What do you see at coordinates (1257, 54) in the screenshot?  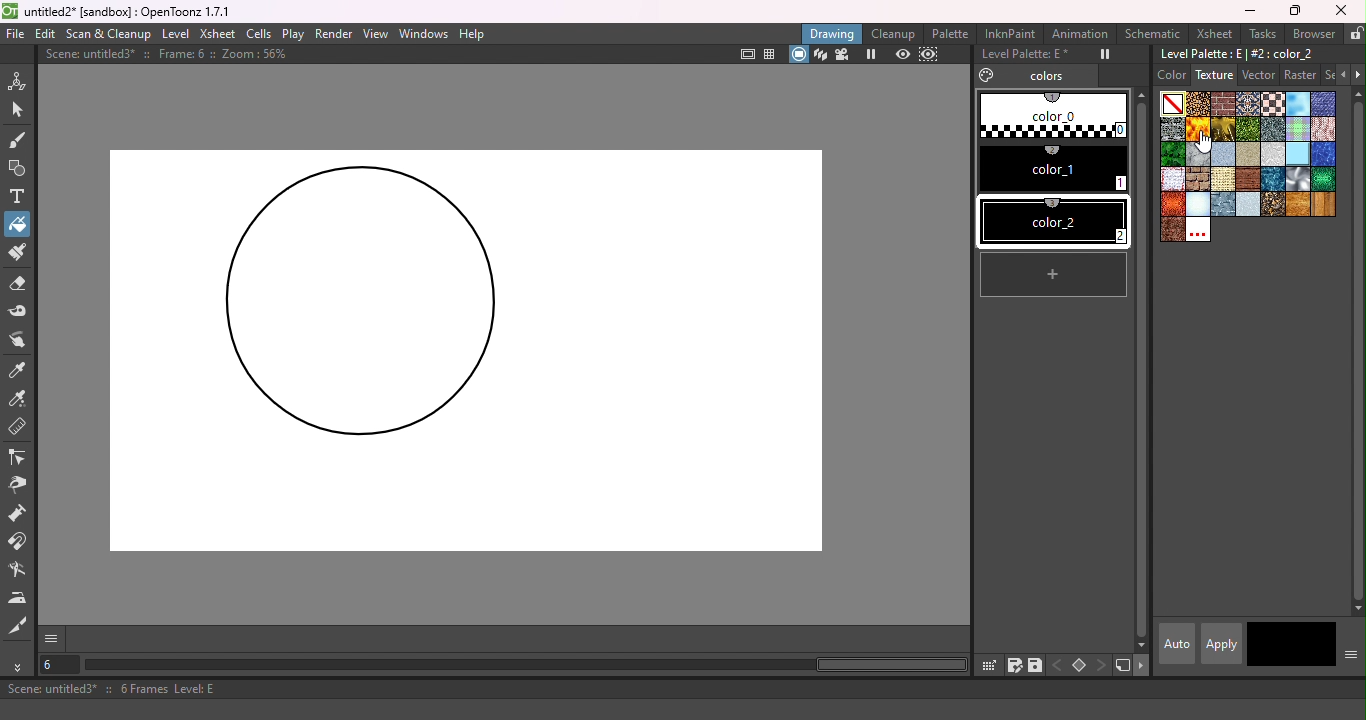 I see `Level palette: E | #2:color_2` at bounding box center [1257, 54].